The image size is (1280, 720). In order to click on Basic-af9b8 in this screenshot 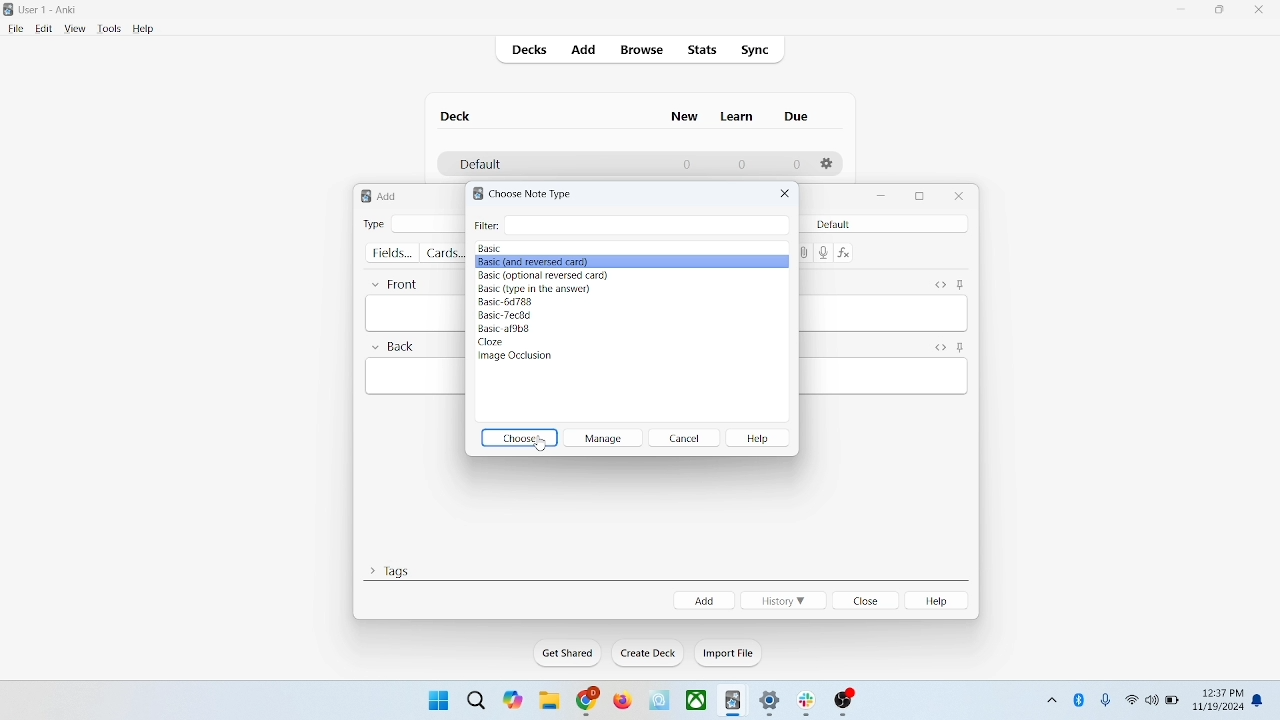, I will do `click(507, 329)`.